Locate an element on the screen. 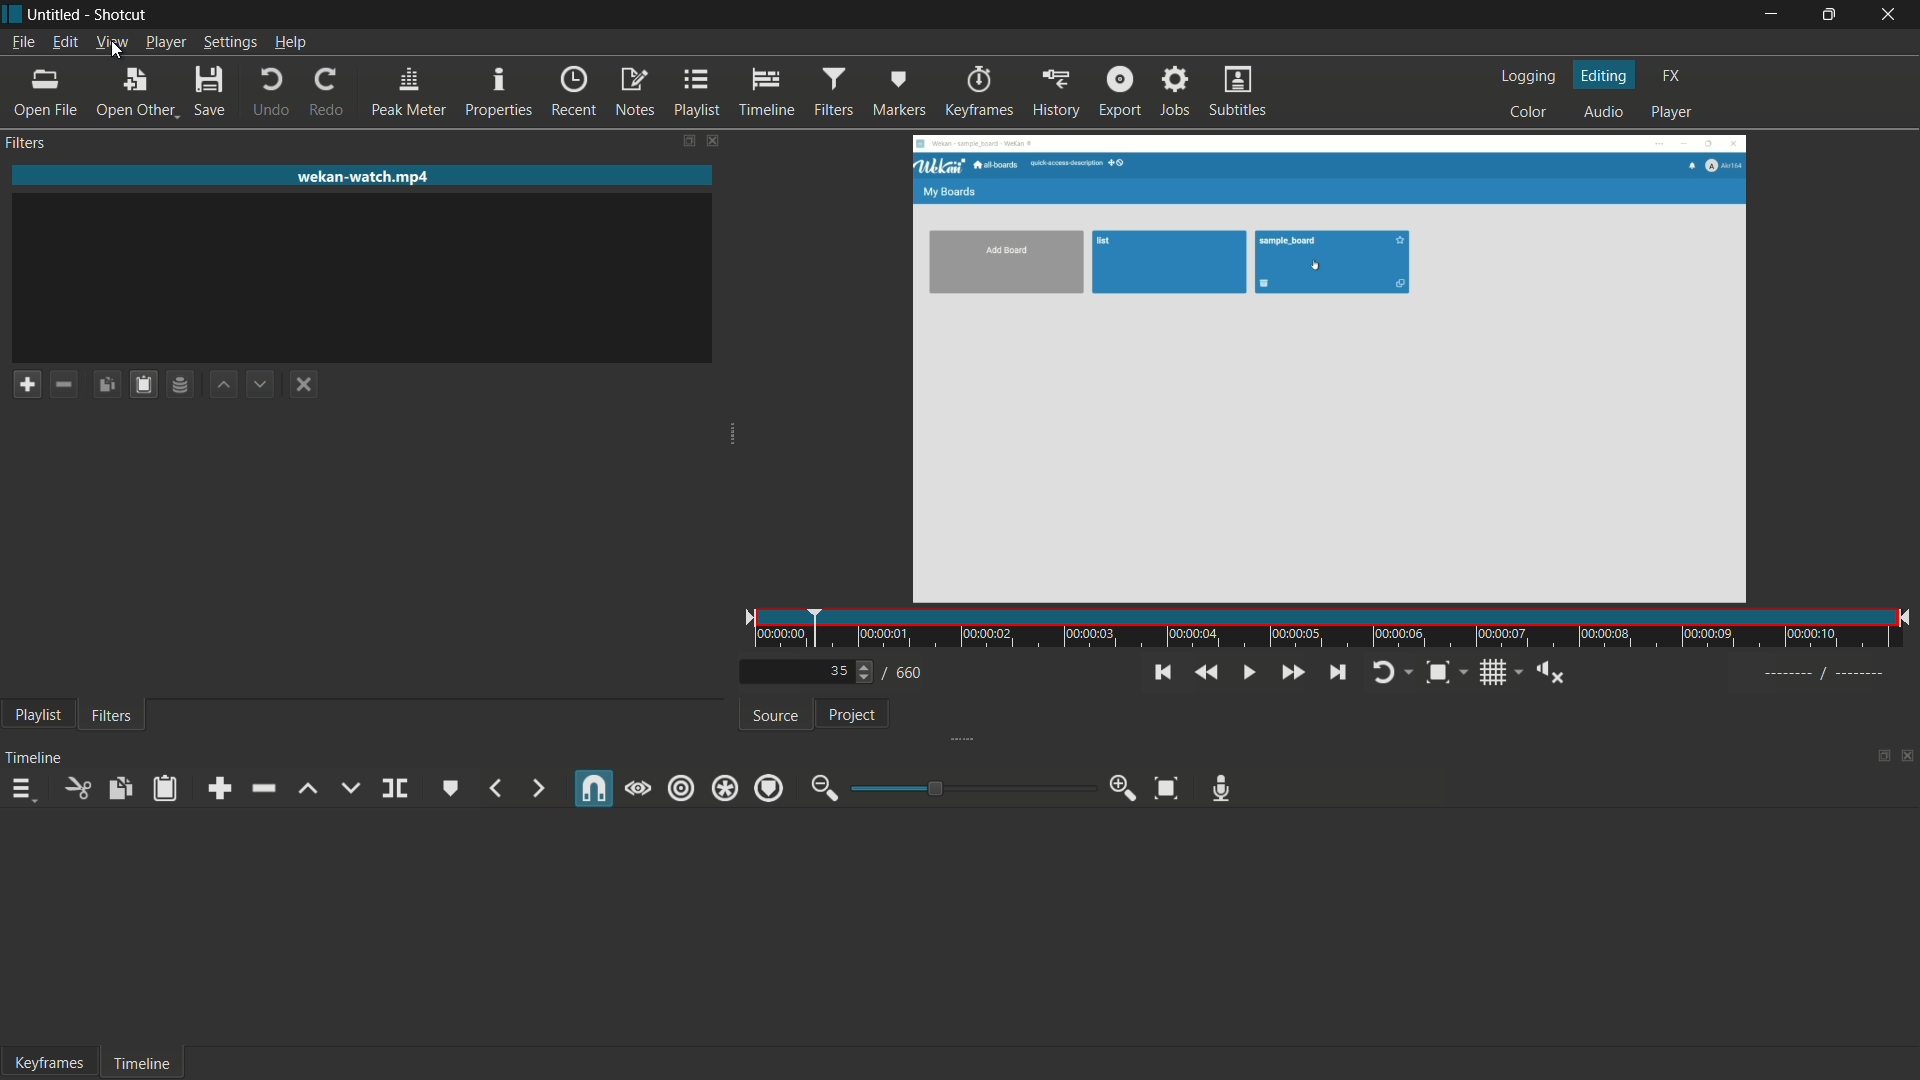 The image size is (1920, 1080). copy checked filters is located at coordinates (109, 385).